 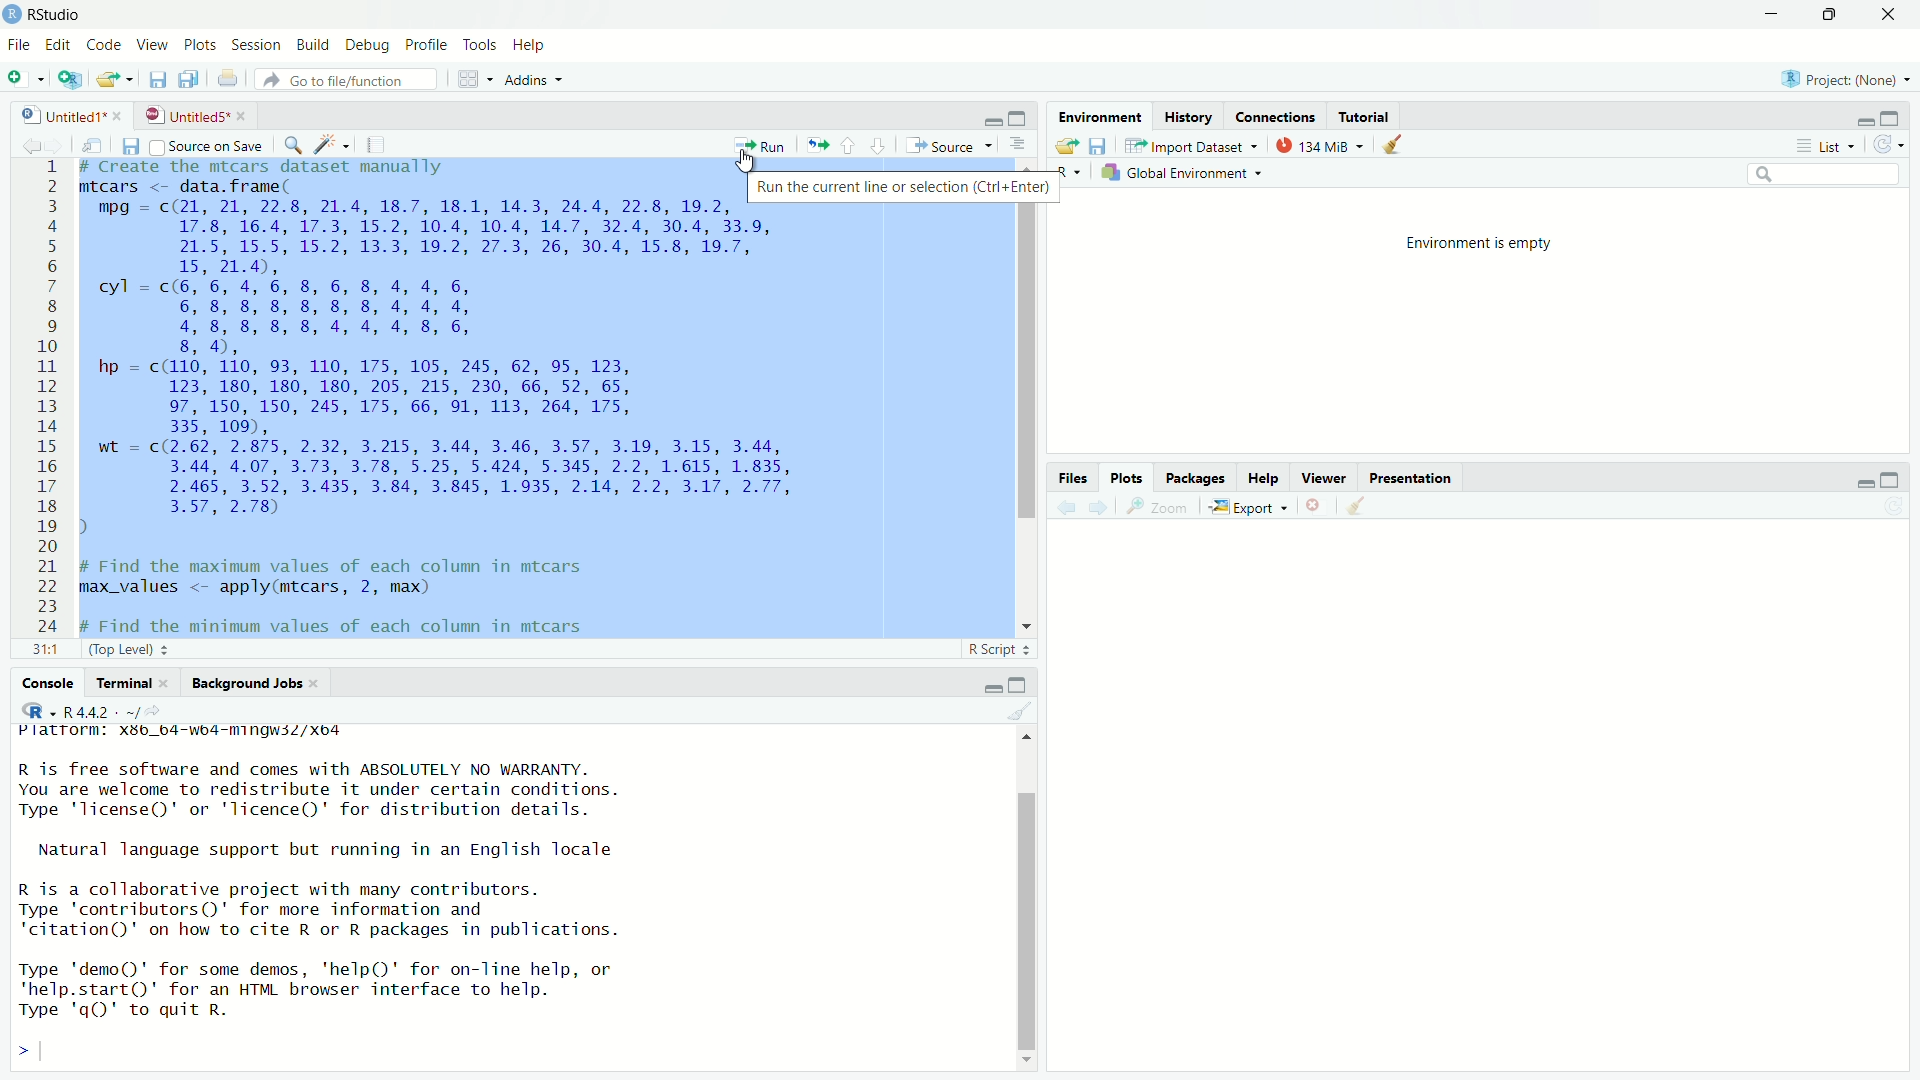 What do you see at coordinates (1191, 477) in the screenshot?
I see `Packages` at bounding box center [1191, 477].